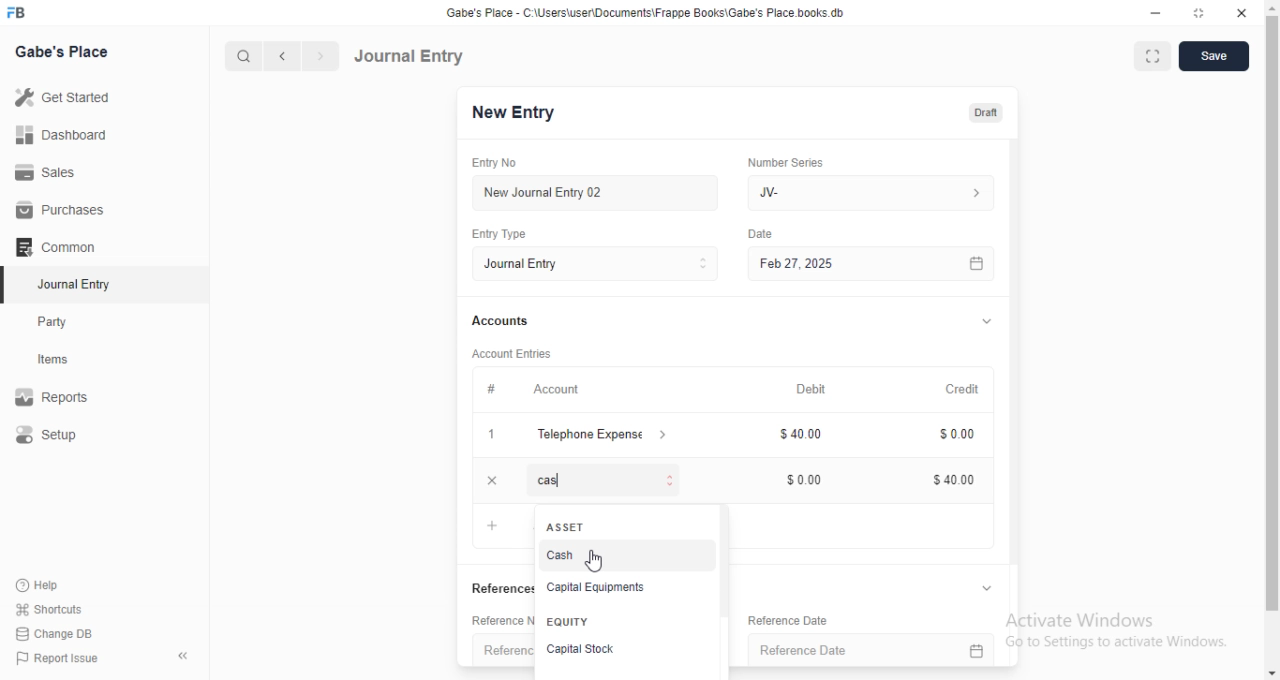  Describe the element at coordinates (283, 57) in the screenshot. I see `Previous` at that location.